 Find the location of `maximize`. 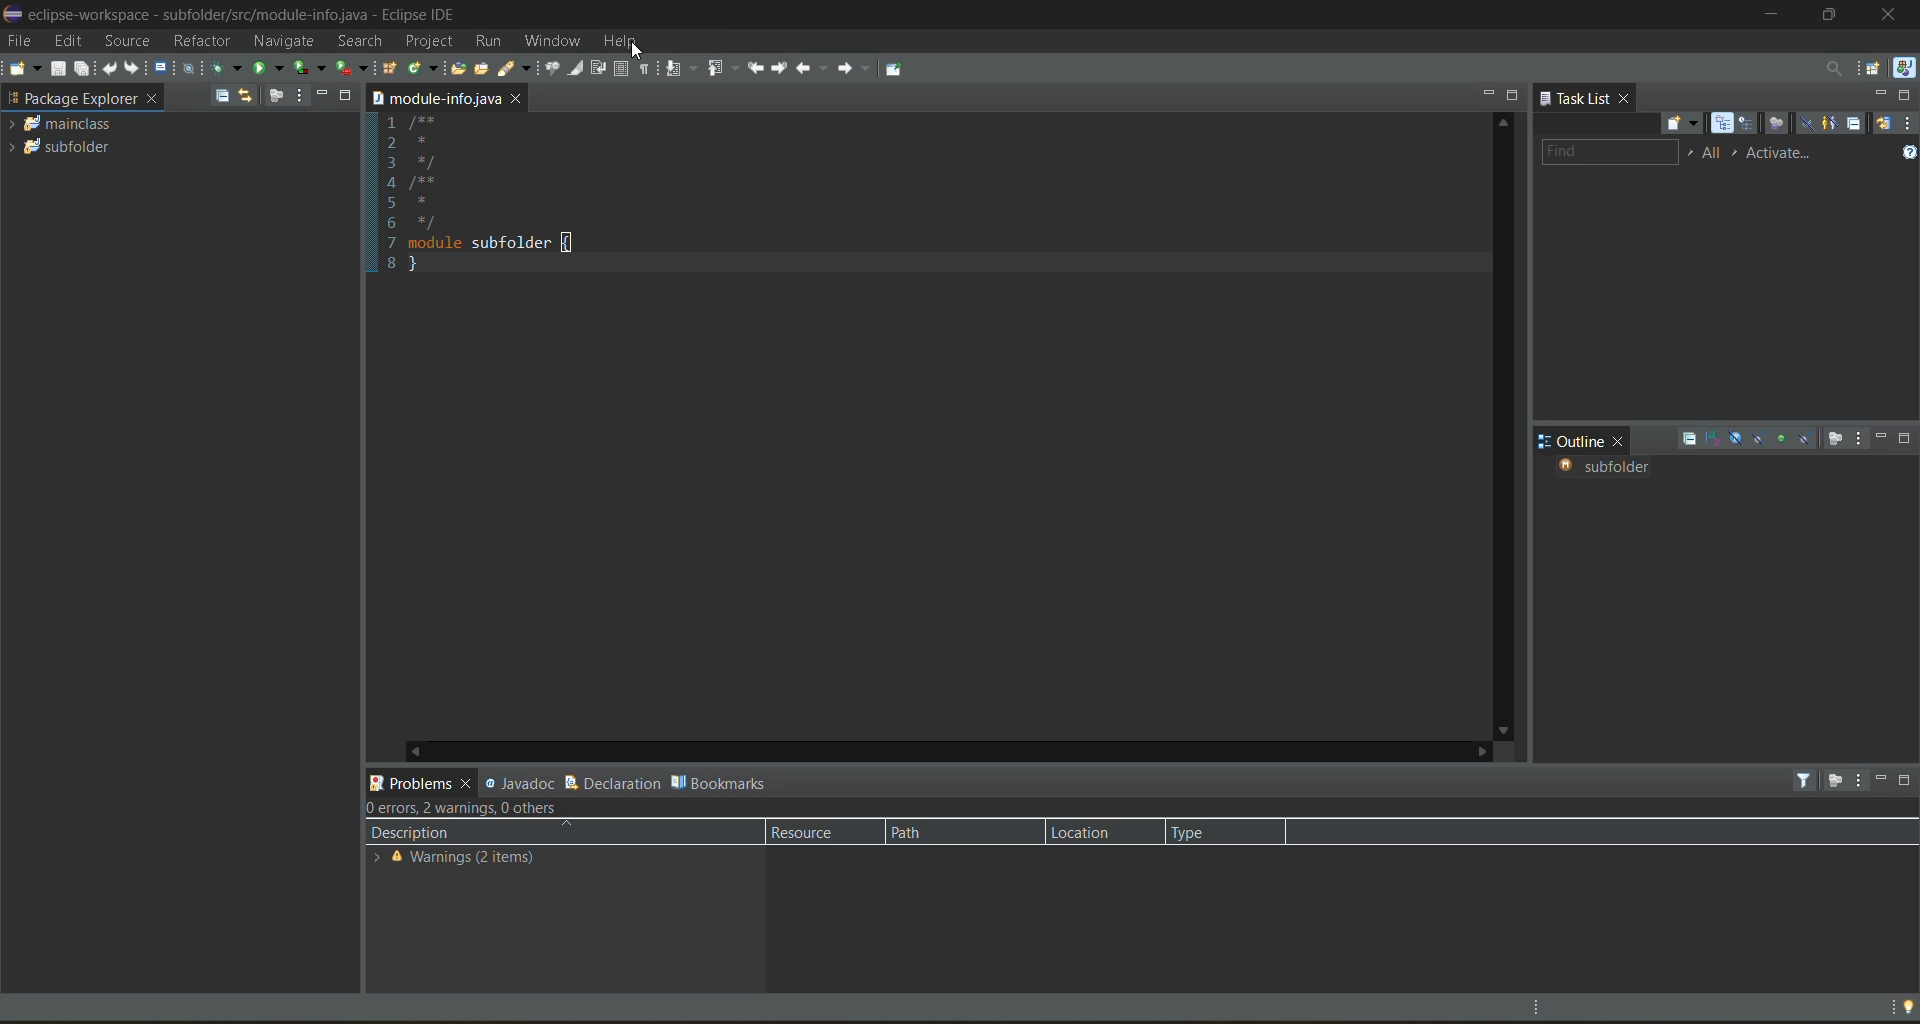

maximize is located at coordinates (1908, 94).